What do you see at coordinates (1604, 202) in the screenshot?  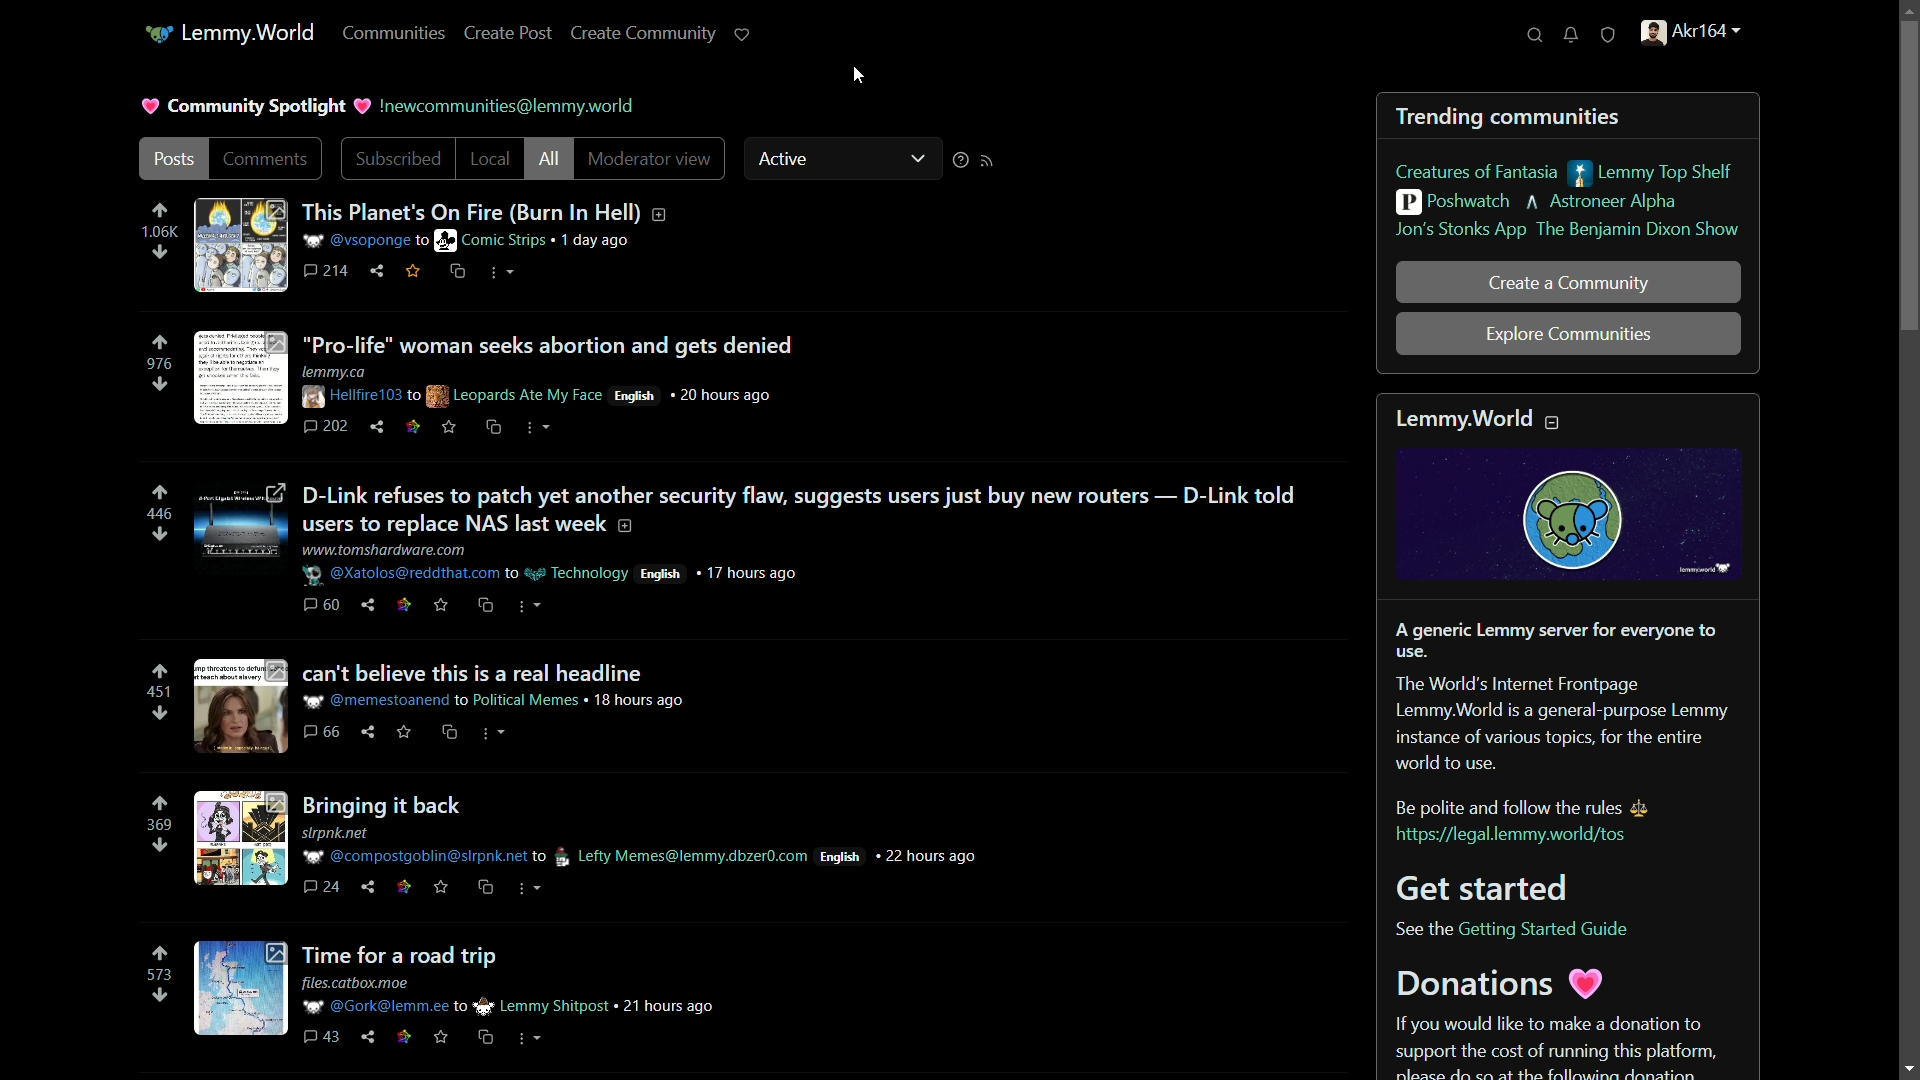 I see `astoneer alpha` at bounding box center [1604, 202].